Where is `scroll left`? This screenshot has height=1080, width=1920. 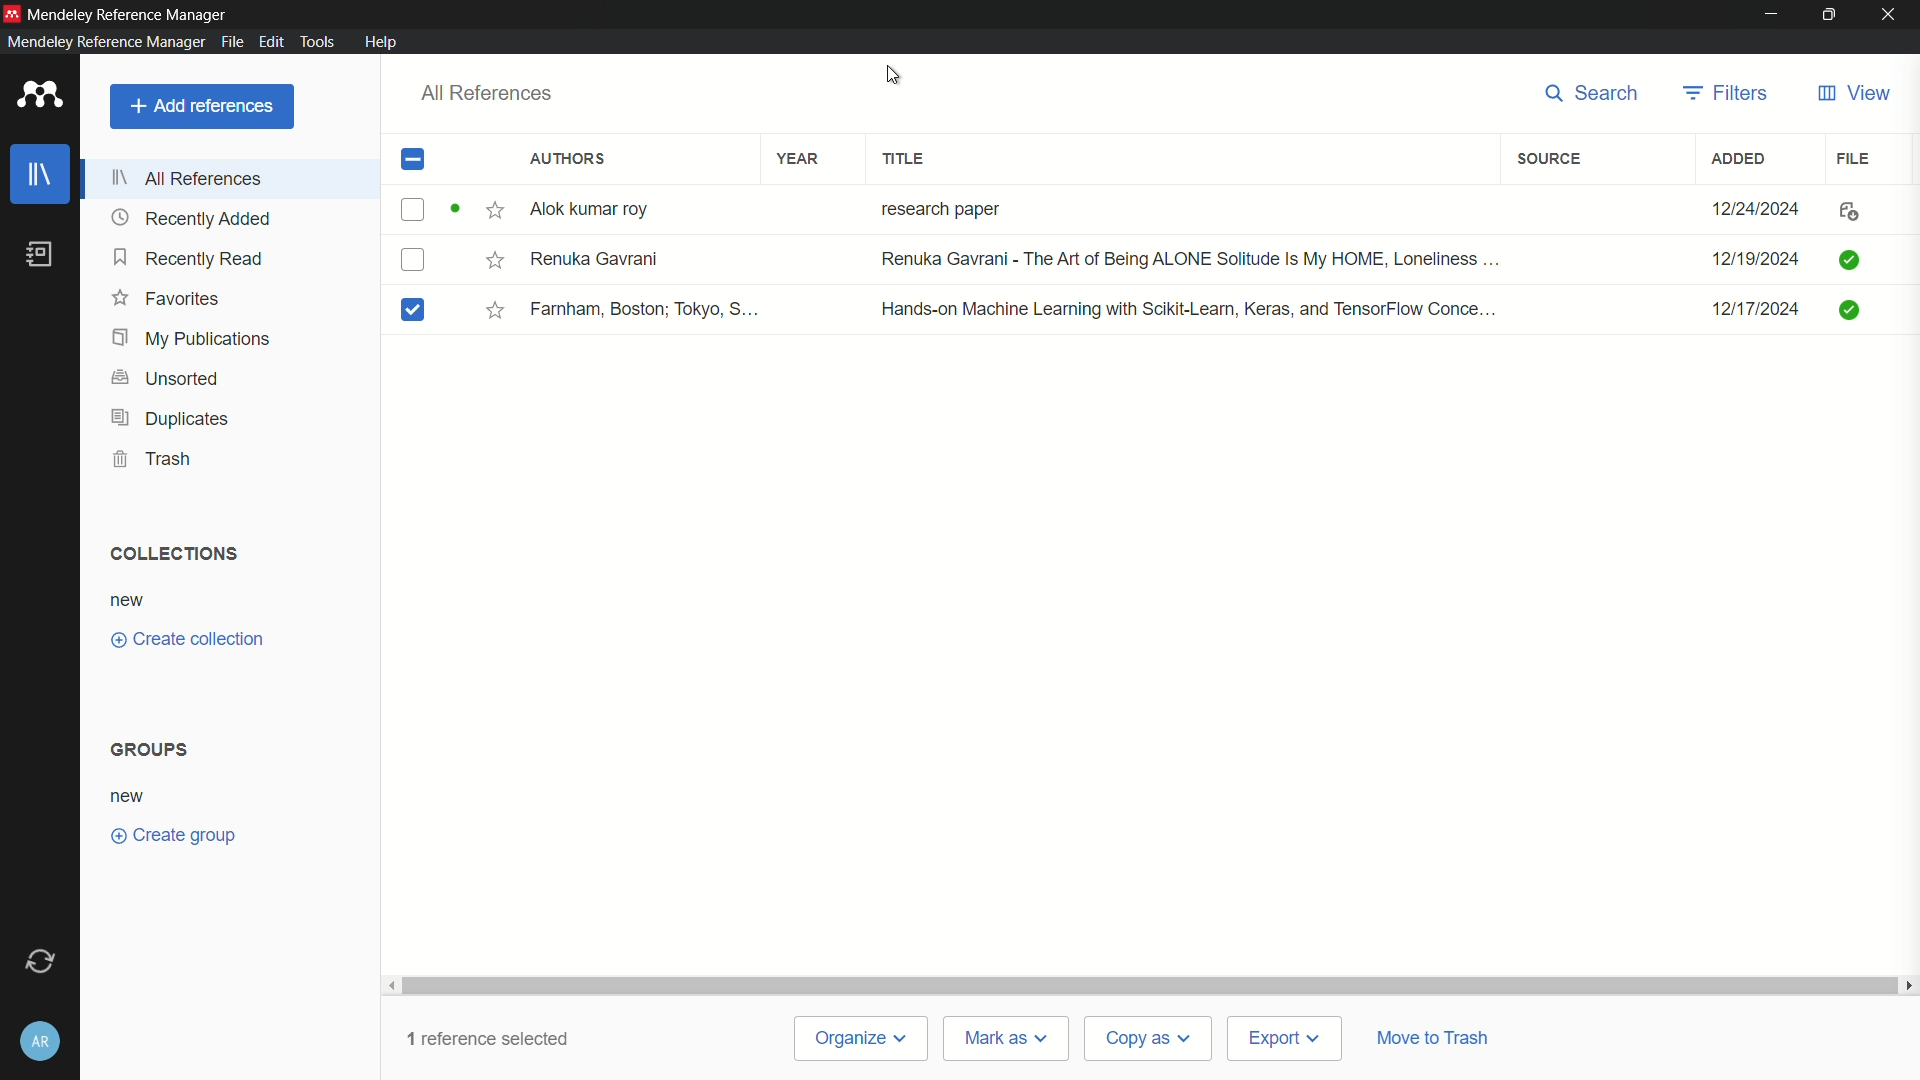
scroll left is located at coordinates (393, 985).